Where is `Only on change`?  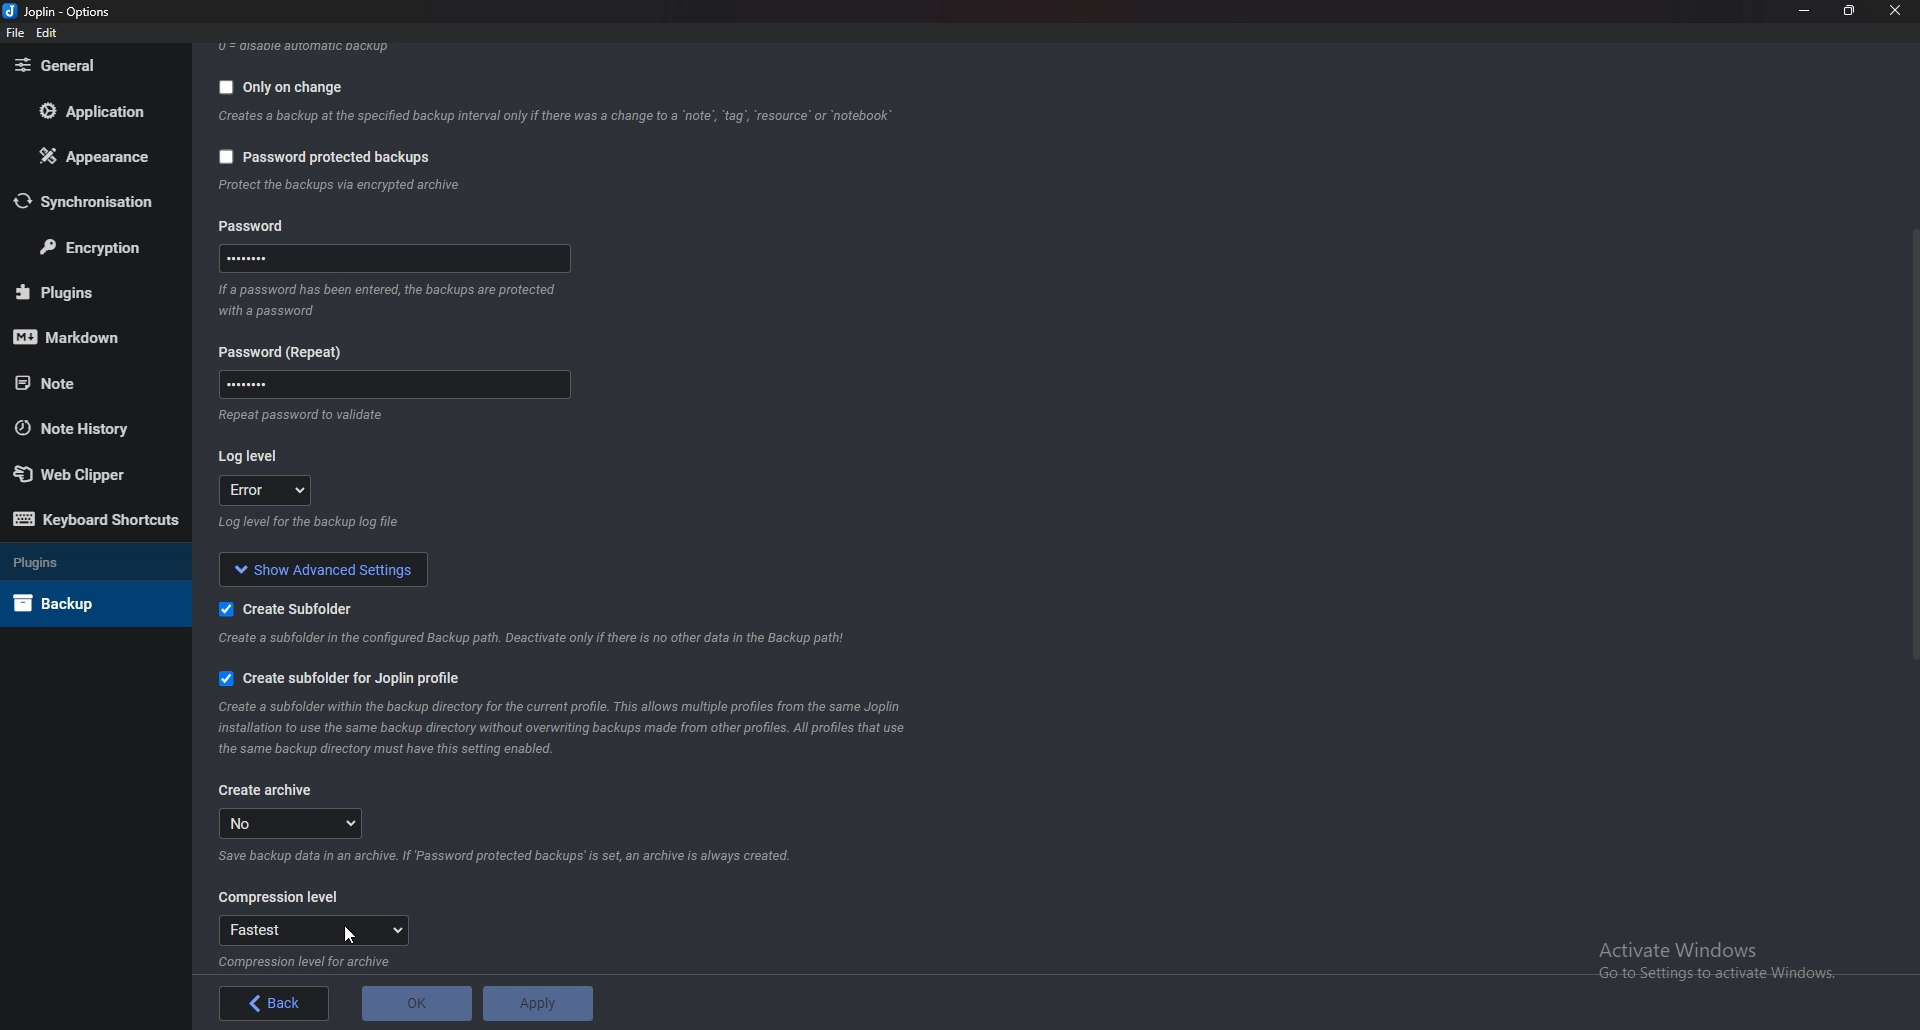 Only on change is located at coordinates (275, 90).